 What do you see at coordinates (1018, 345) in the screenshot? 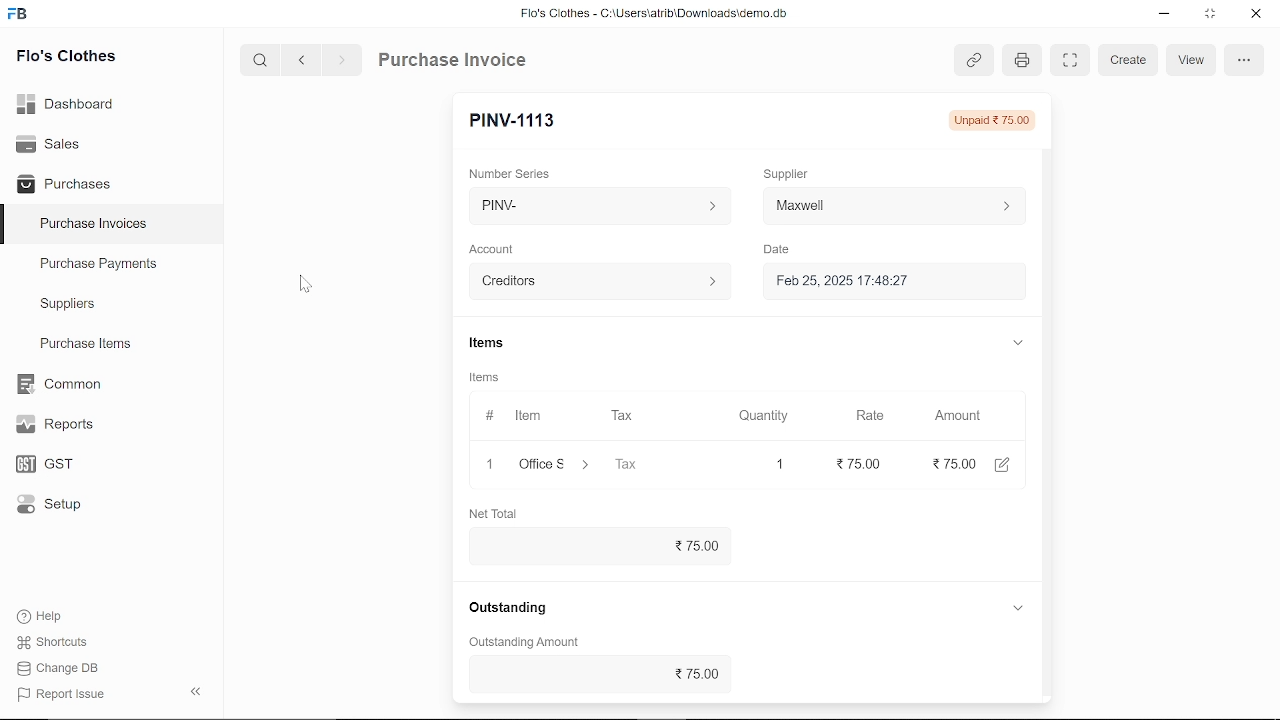
I see `expand` at bounding box center [1018, 345].